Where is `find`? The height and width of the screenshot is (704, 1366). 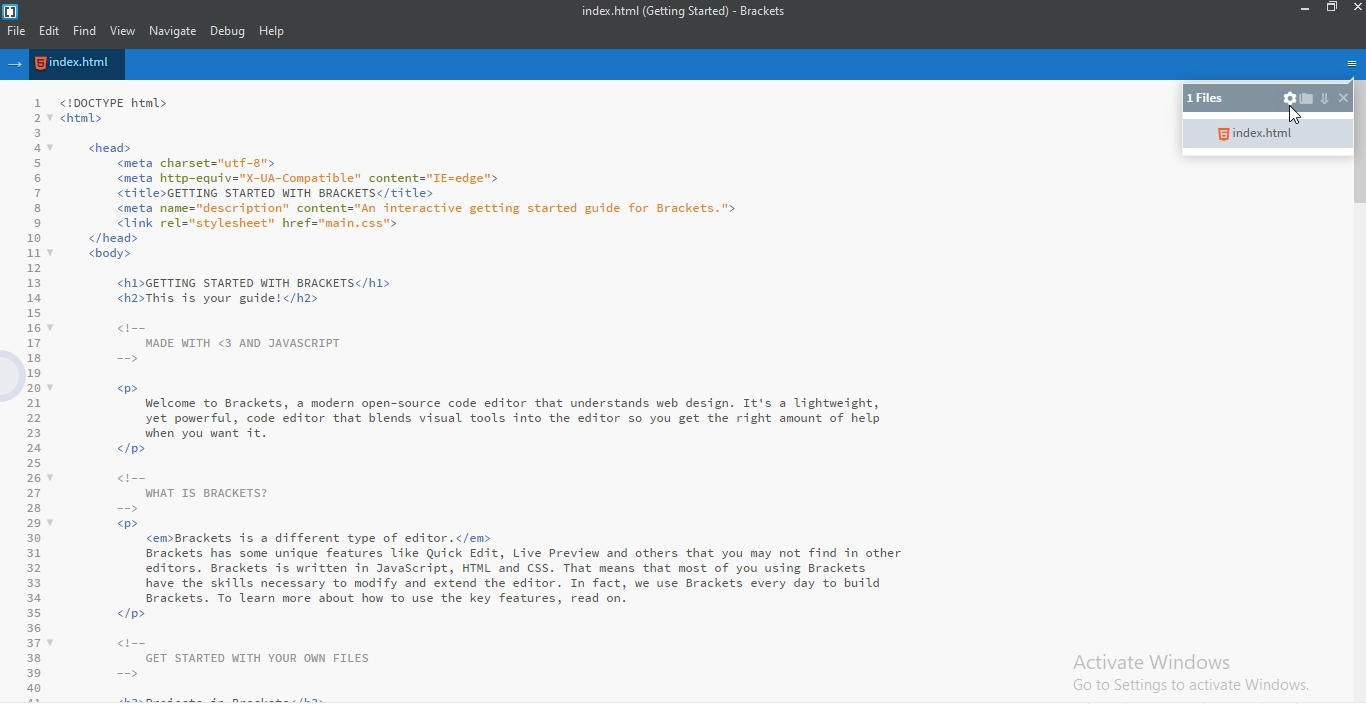
find is located at coordinates (83, 31).